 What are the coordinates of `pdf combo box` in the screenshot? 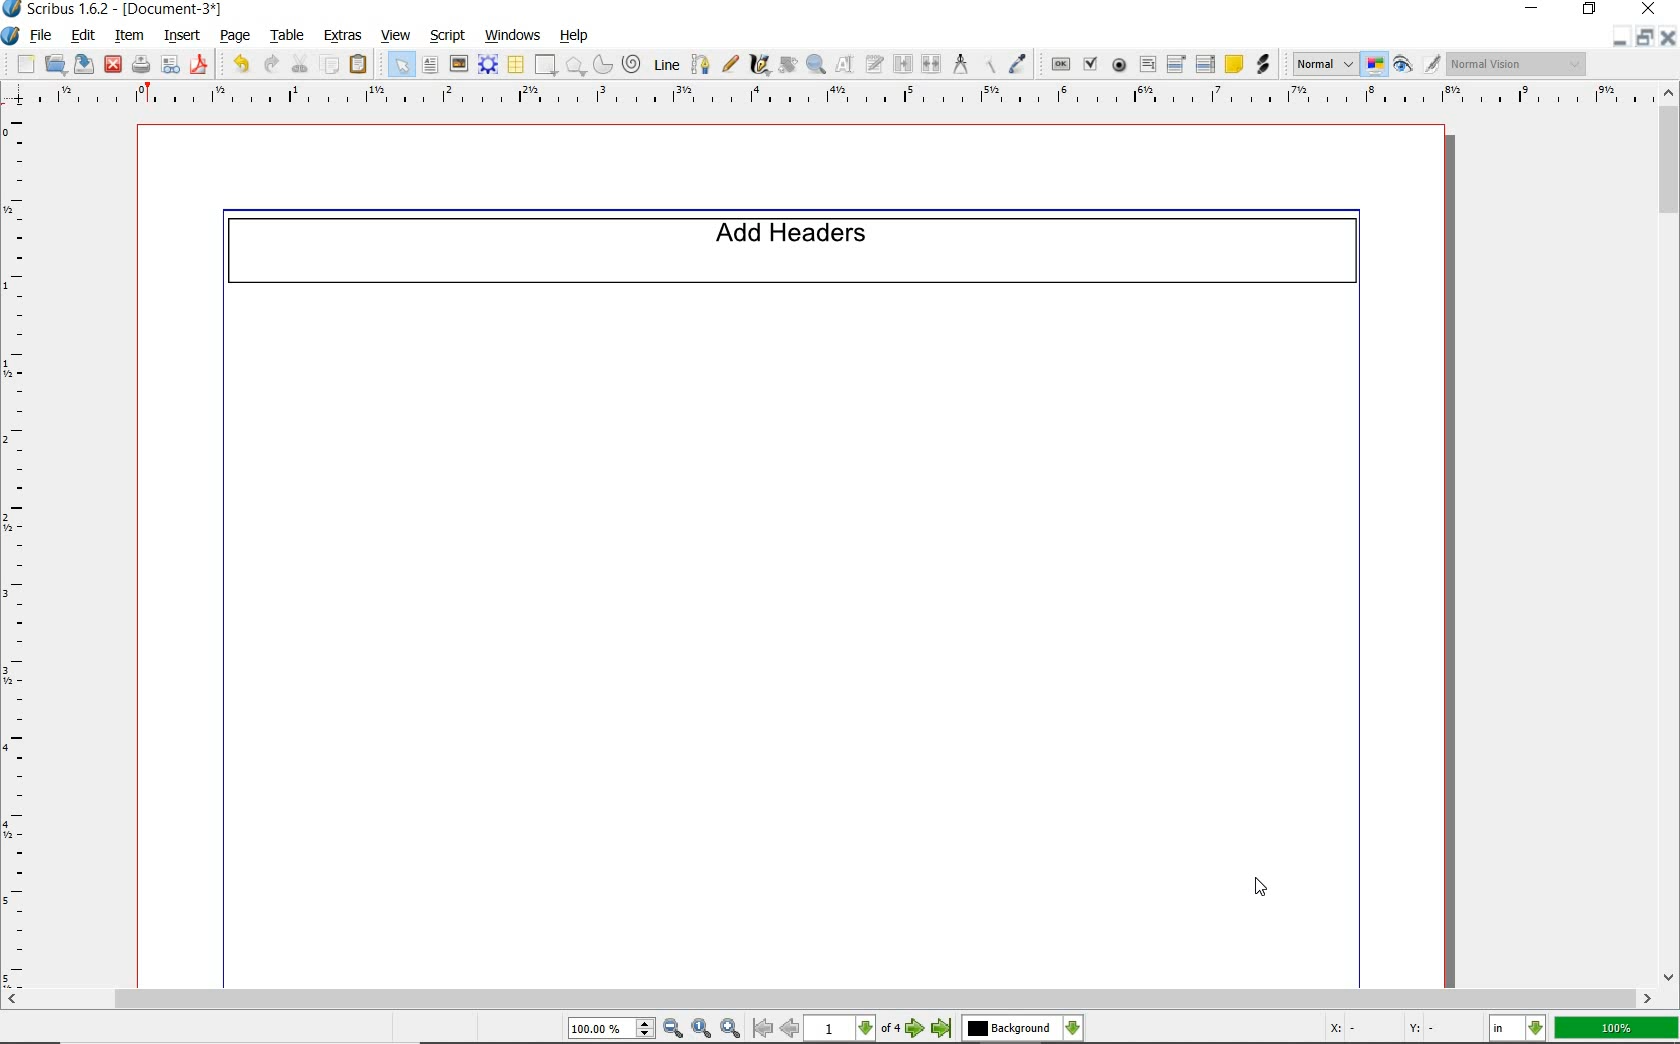 It's located at (1176, 63).